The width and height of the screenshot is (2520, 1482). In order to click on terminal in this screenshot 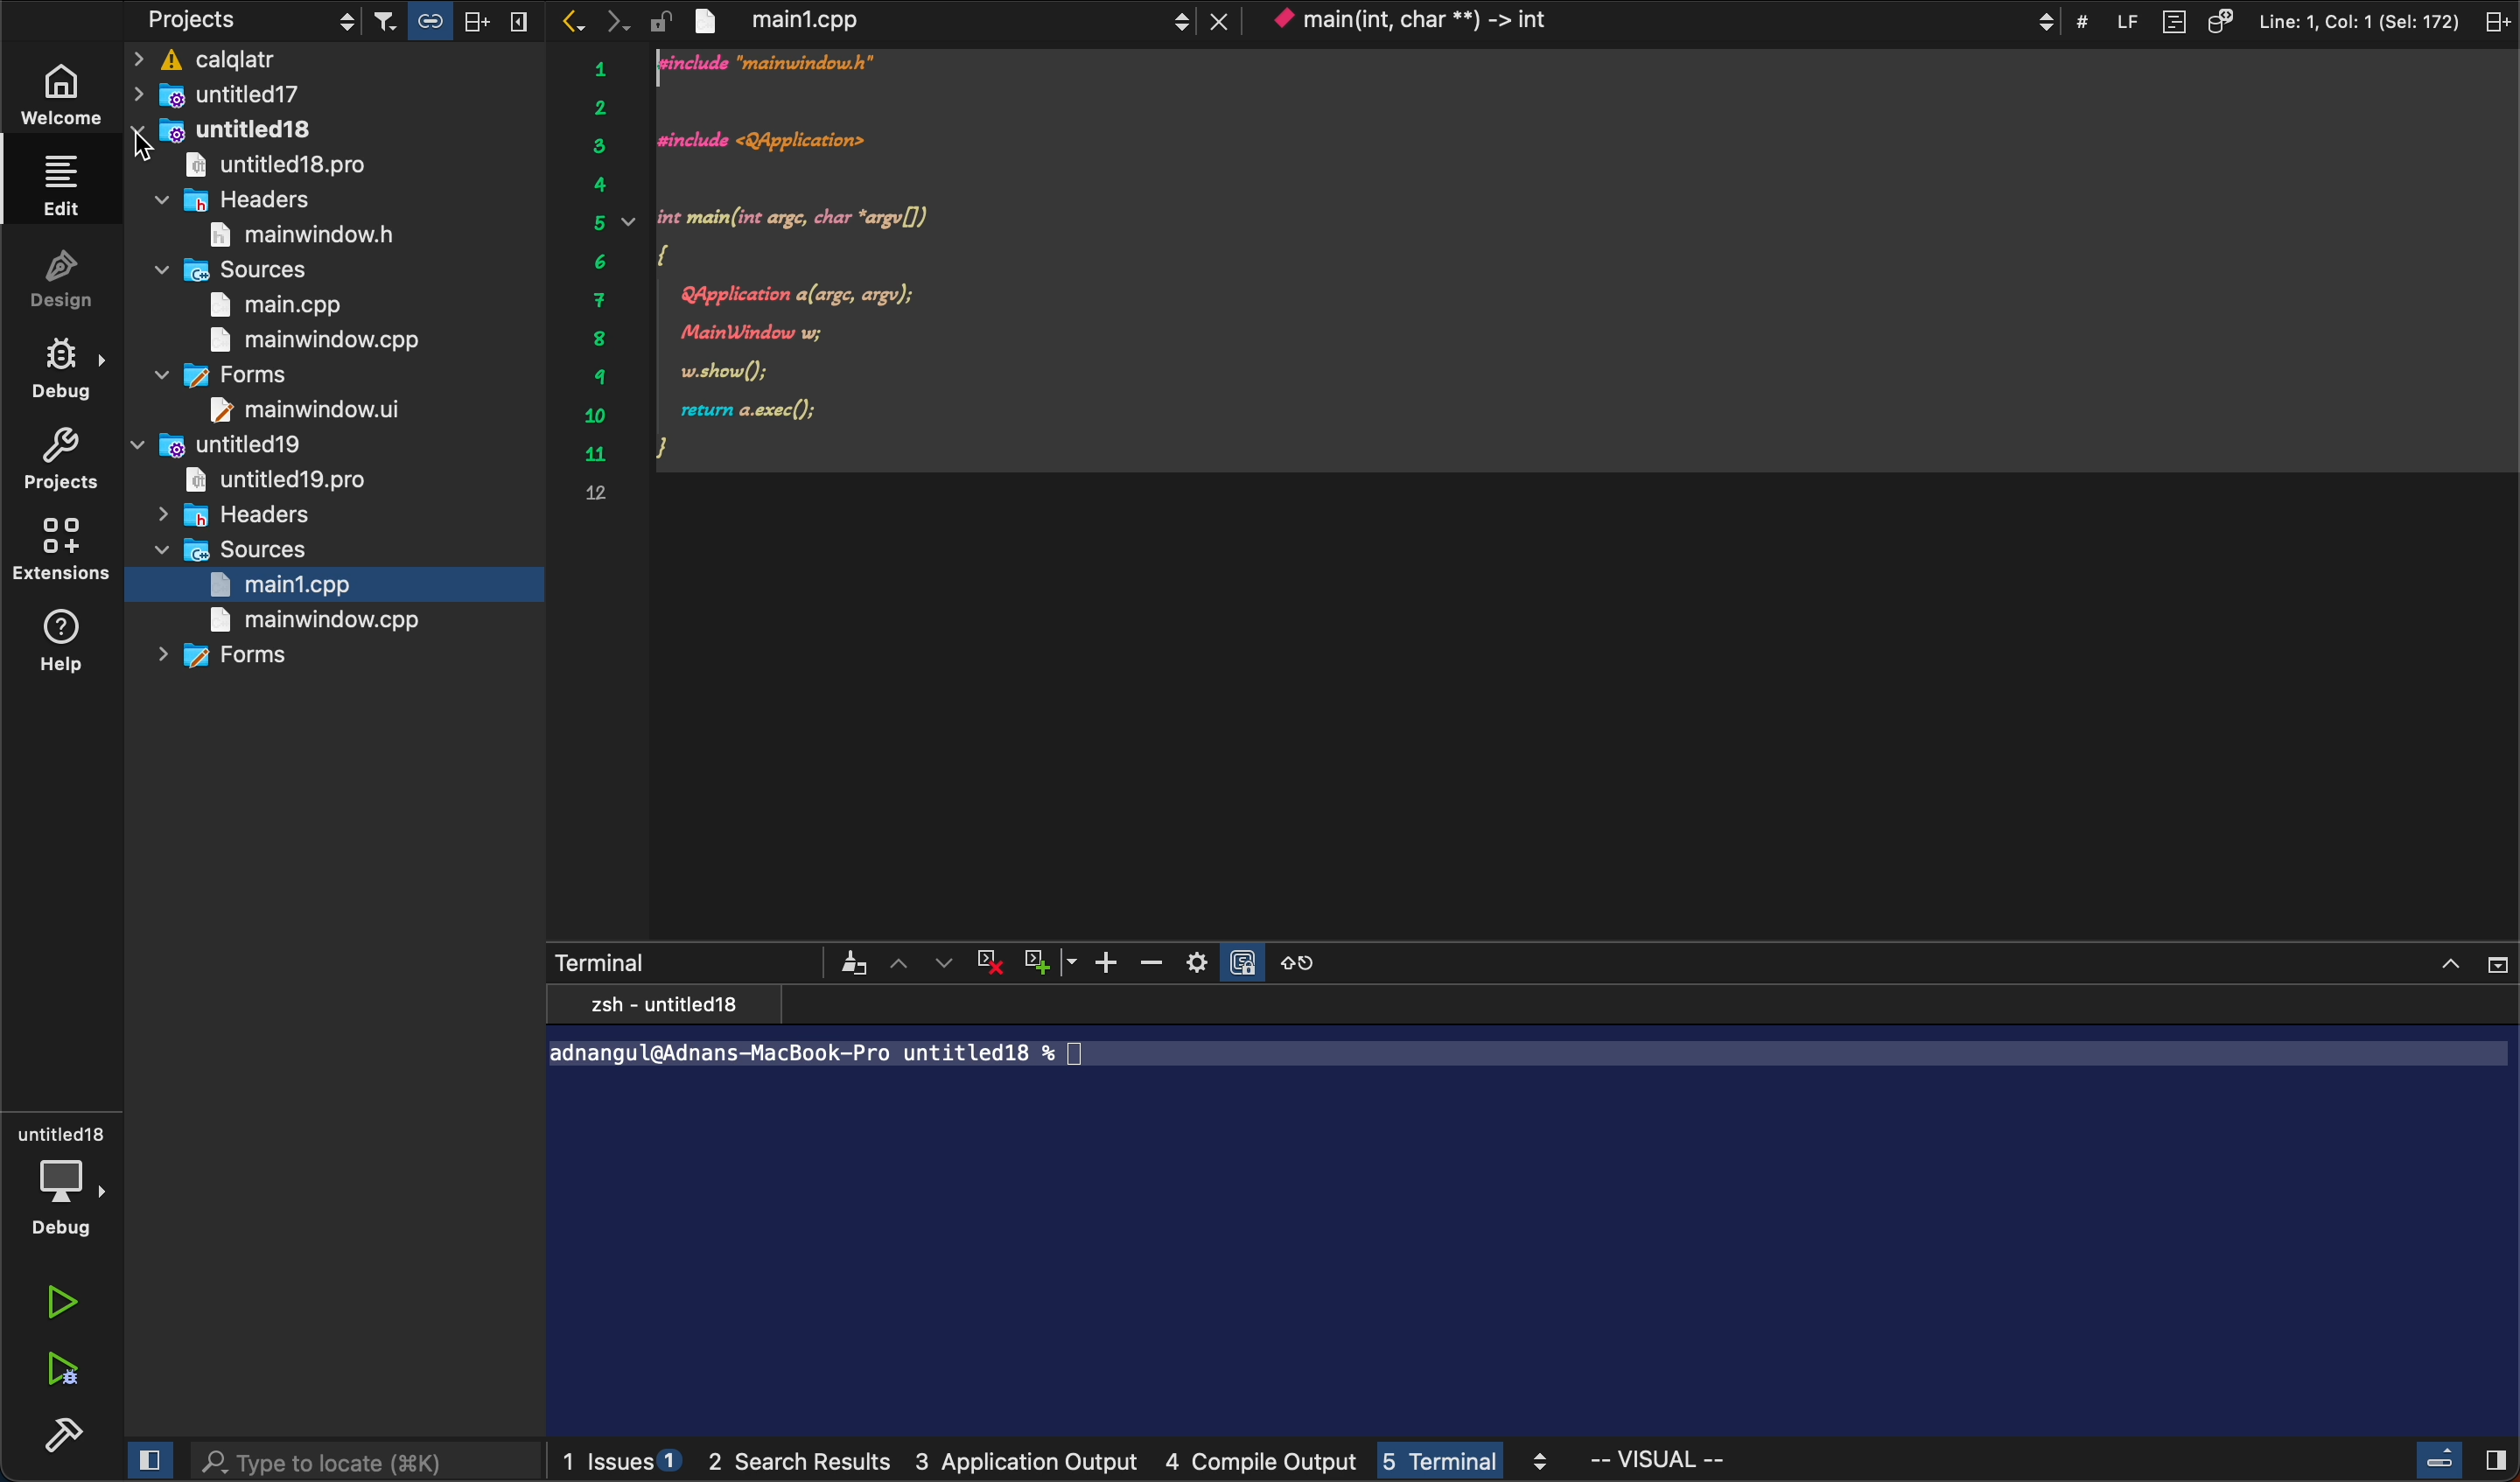, I will do `click(1527, 1238)`.